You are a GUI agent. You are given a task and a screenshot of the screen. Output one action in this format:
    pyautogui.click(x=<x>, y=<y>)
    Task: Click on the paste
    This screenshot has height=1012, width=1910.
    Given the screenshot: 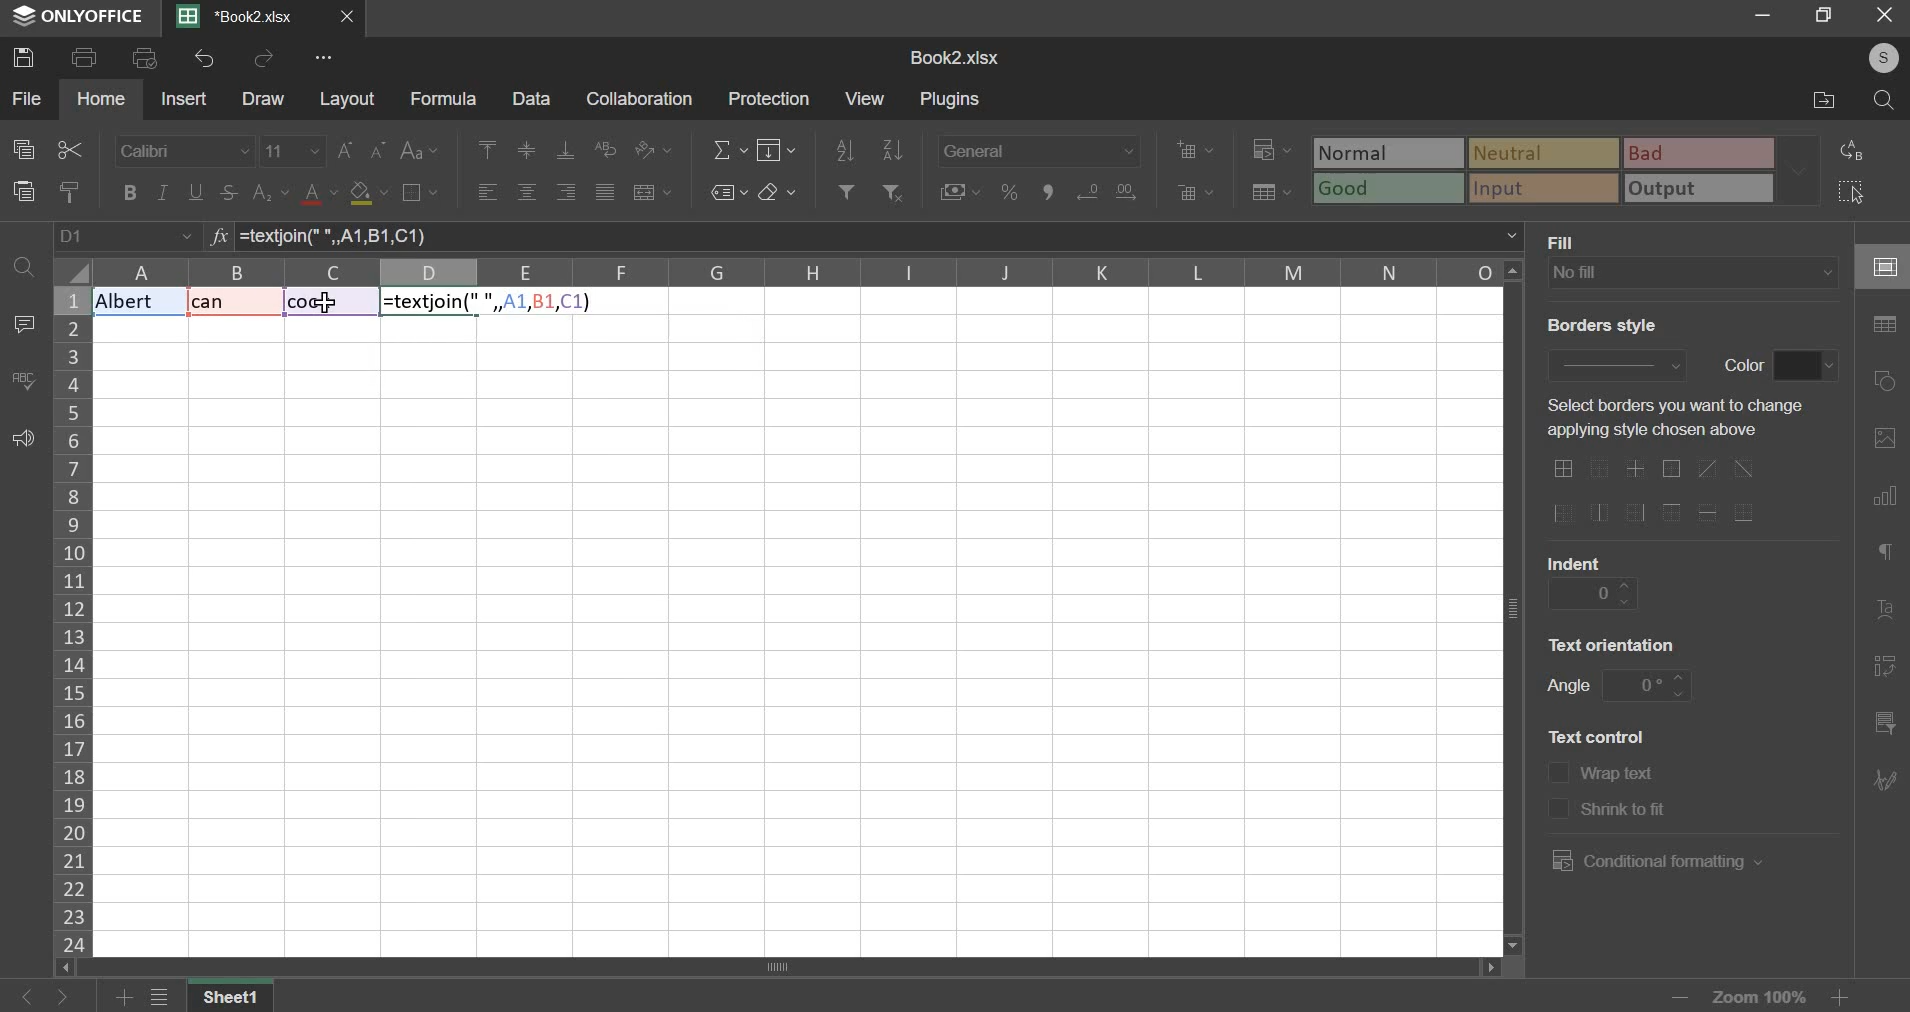 What is the action you would take?
    pyautogui.click(x=24, y=191)
    